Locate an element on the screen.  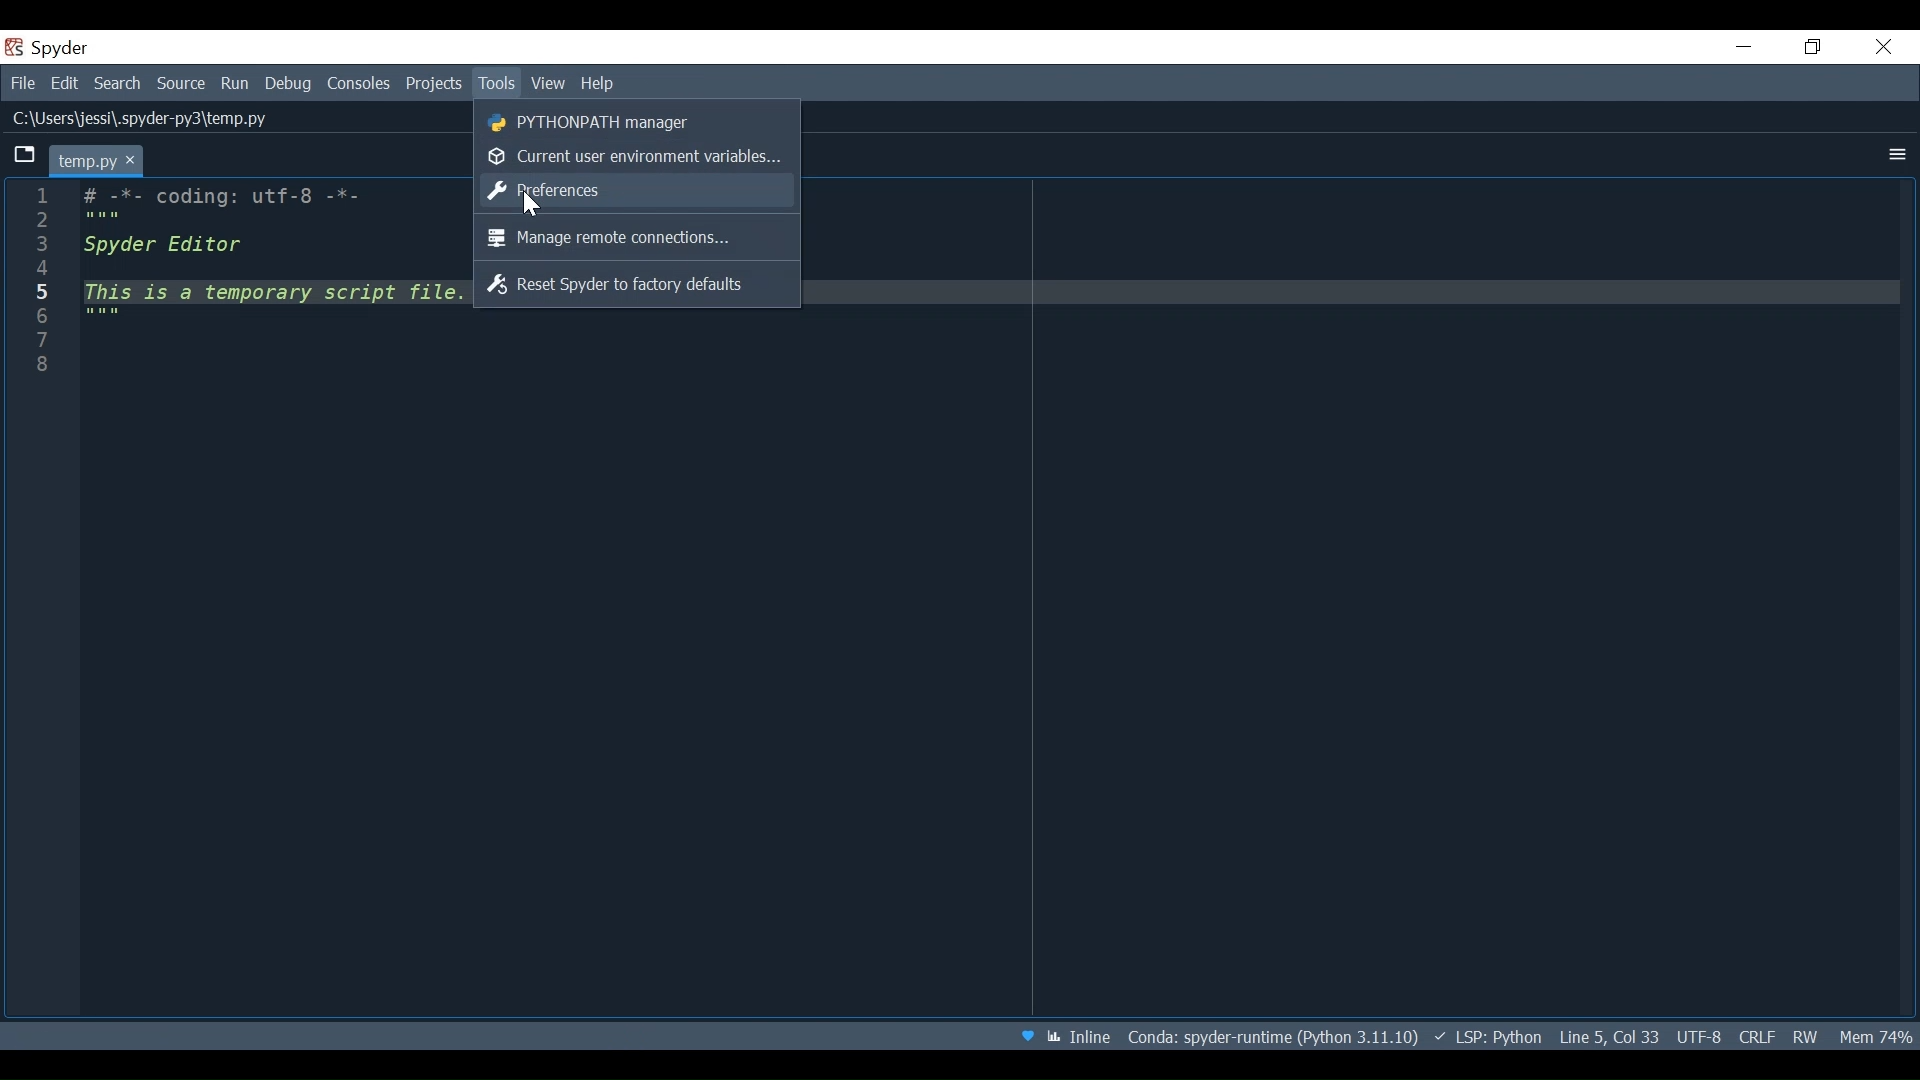
File Path is located at coordinates (147, 117).